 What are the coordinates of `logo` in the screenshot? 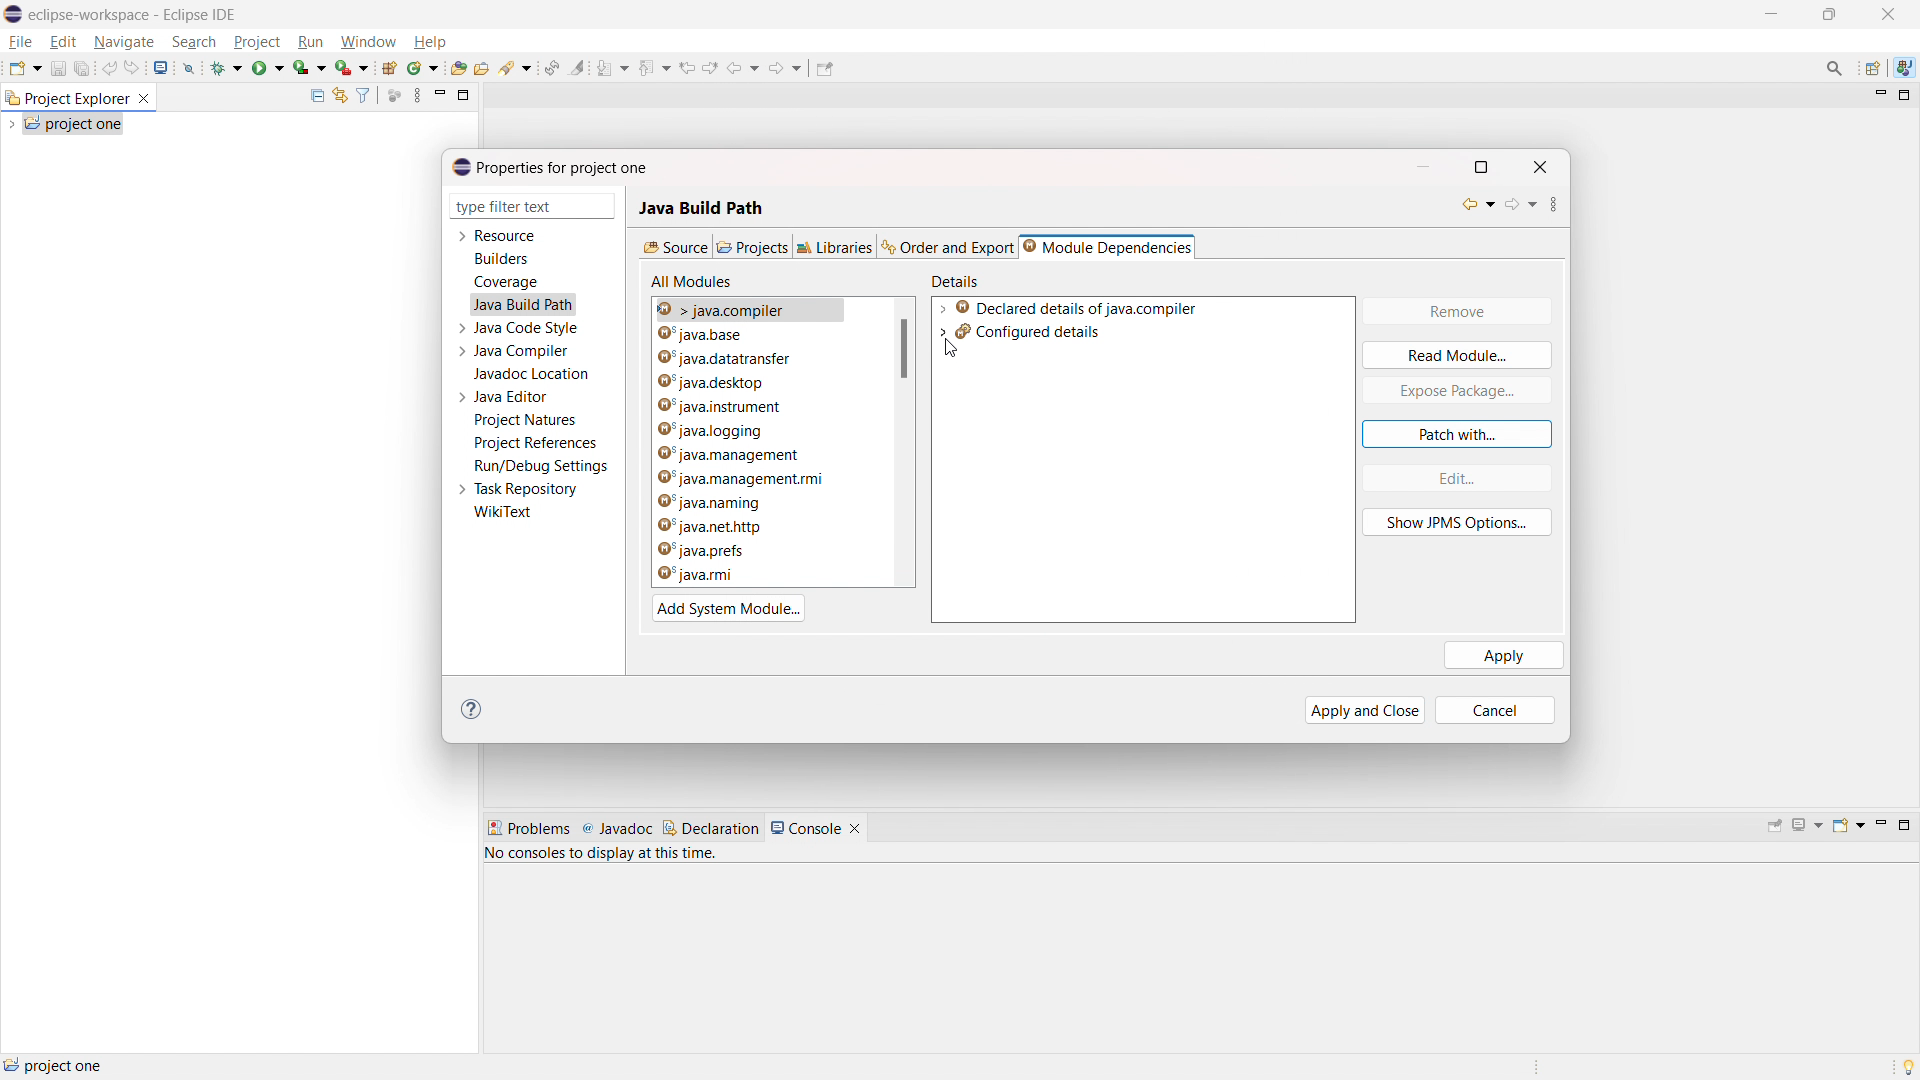 It's located at (14, 14).